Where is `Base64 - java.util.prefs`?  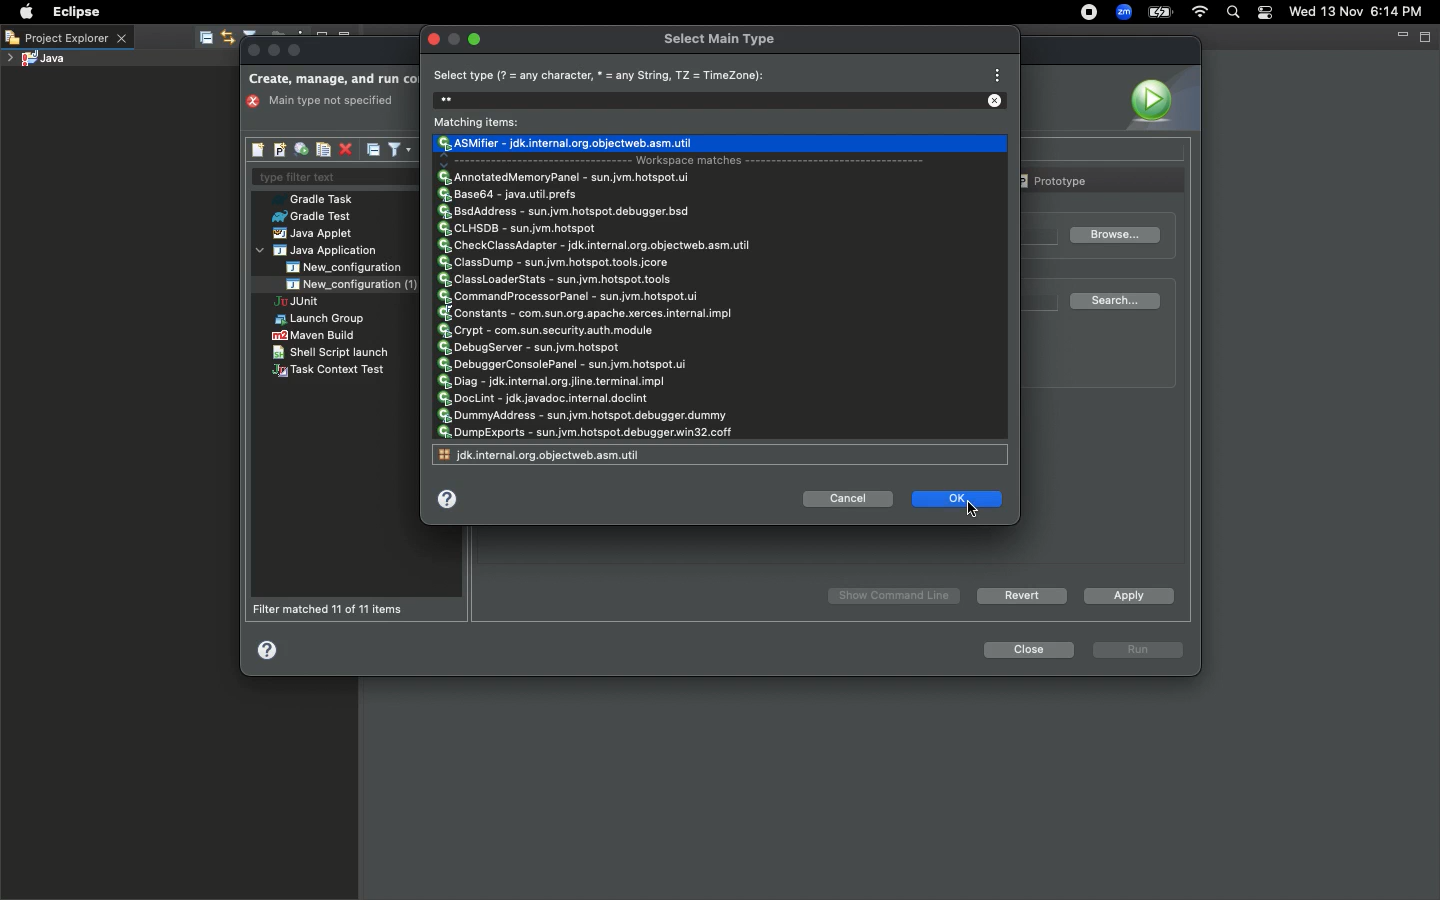 Base64 - java.util.prefs is located at coordinates (513, 195).